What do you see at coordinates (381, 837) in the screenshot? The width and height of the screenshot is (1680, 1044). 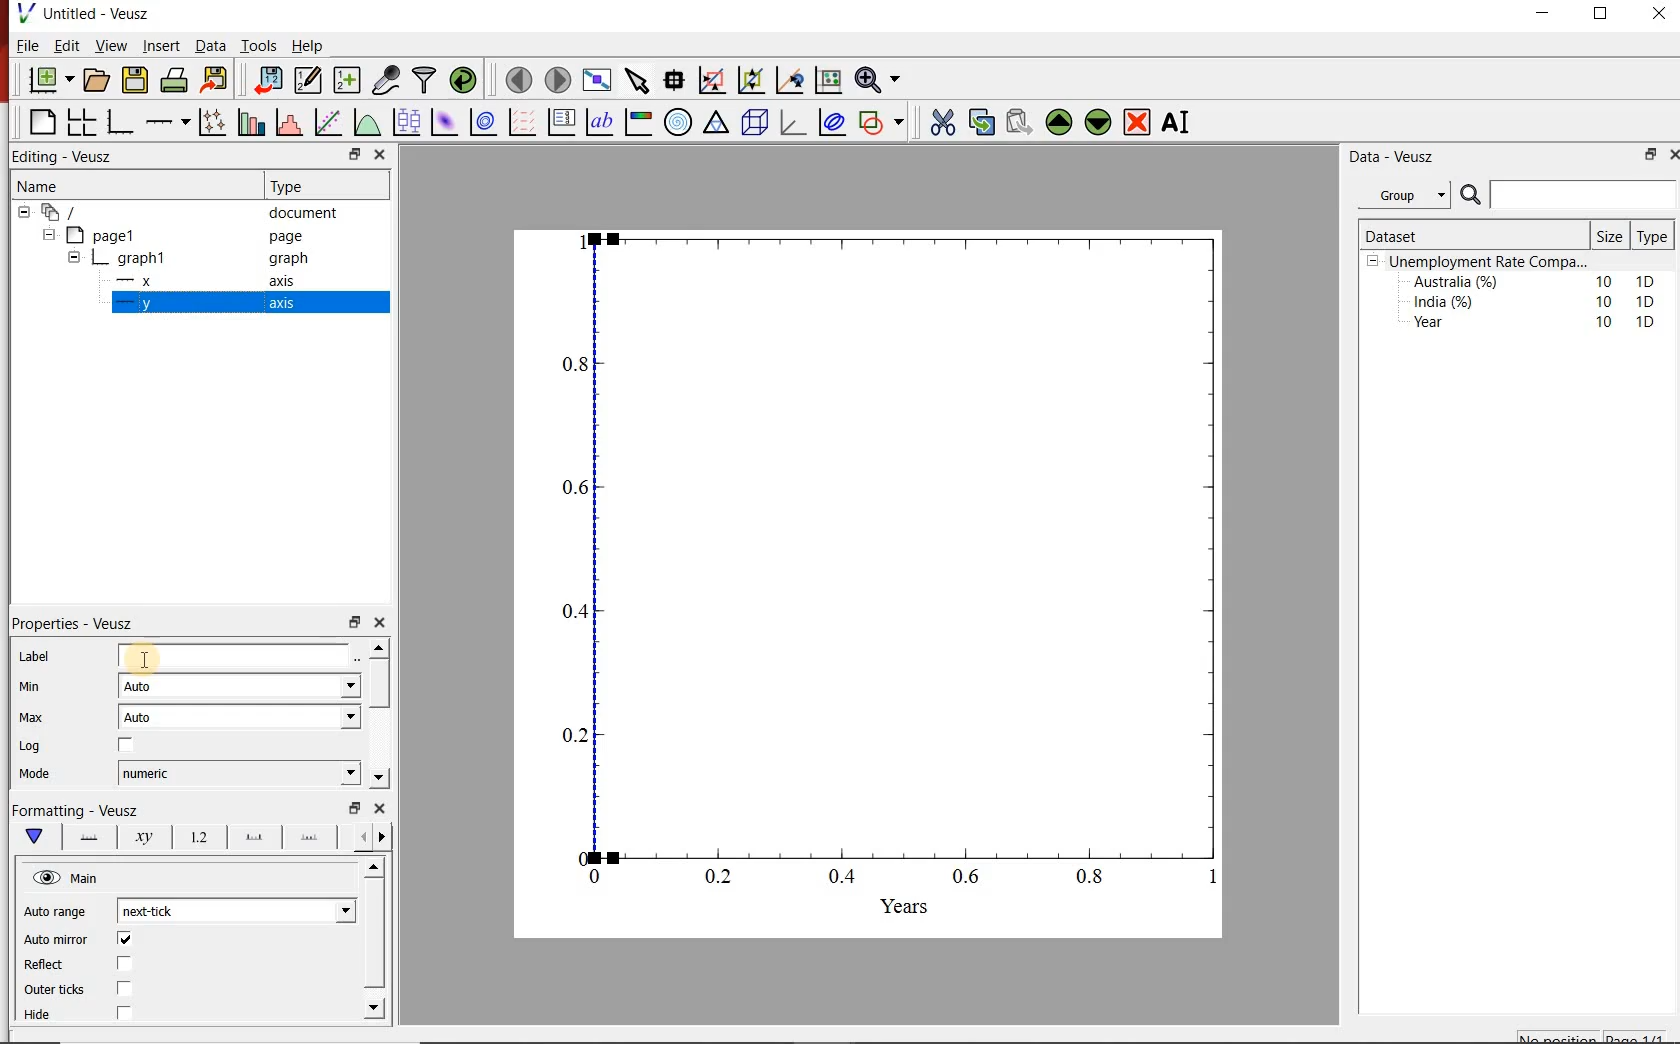 I see `move right` at bounding box center [381, 837].